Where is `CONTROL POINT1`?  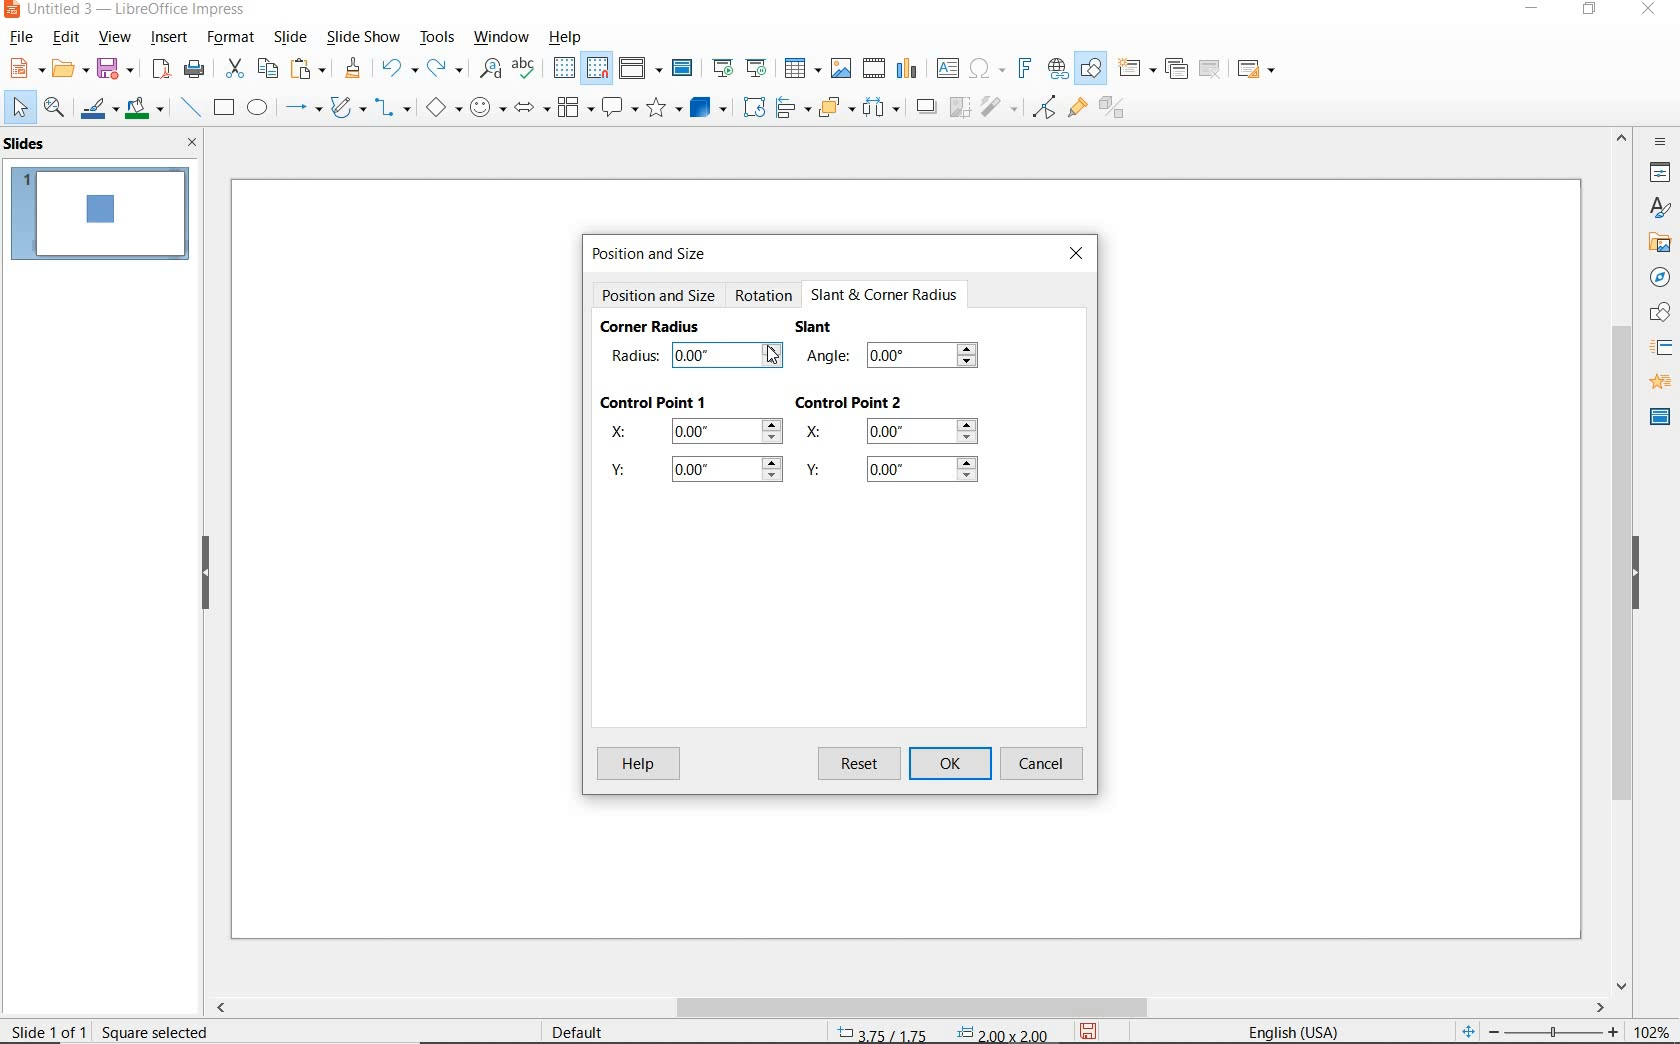 CONTROL POINT1 is located at coordinates (656, 400).